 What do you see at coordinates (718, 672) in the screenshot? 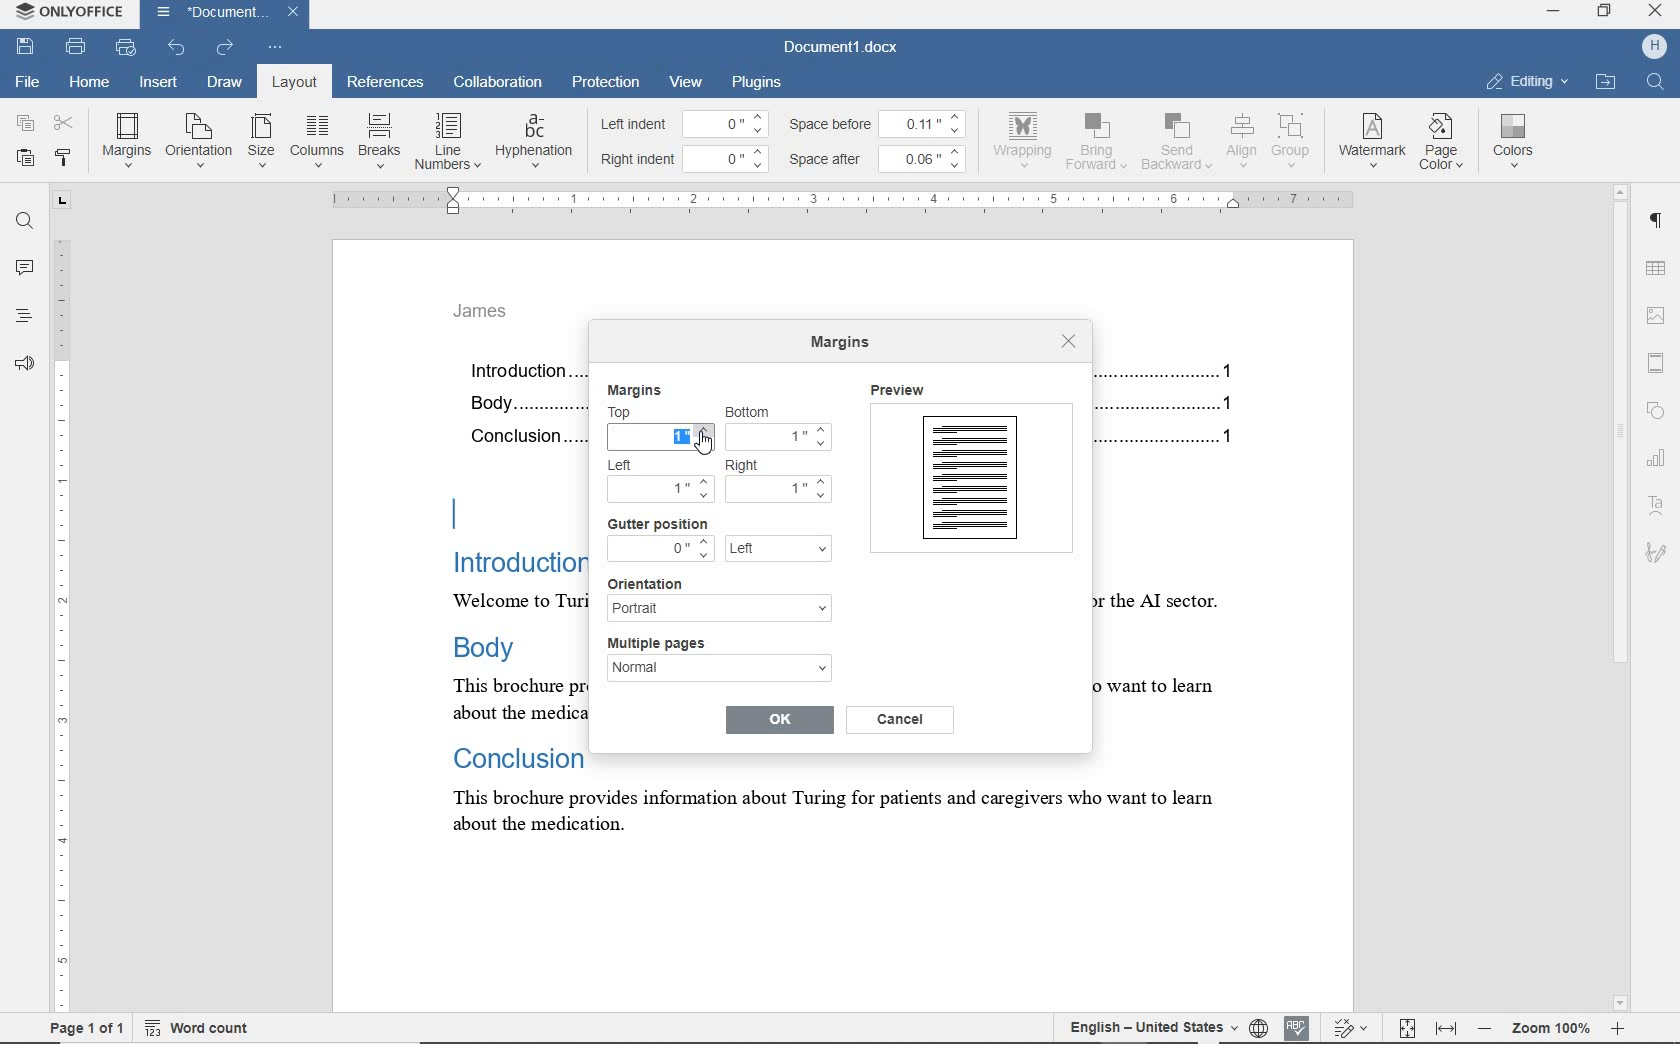
I see `normal` at bounding box center [718, 672].